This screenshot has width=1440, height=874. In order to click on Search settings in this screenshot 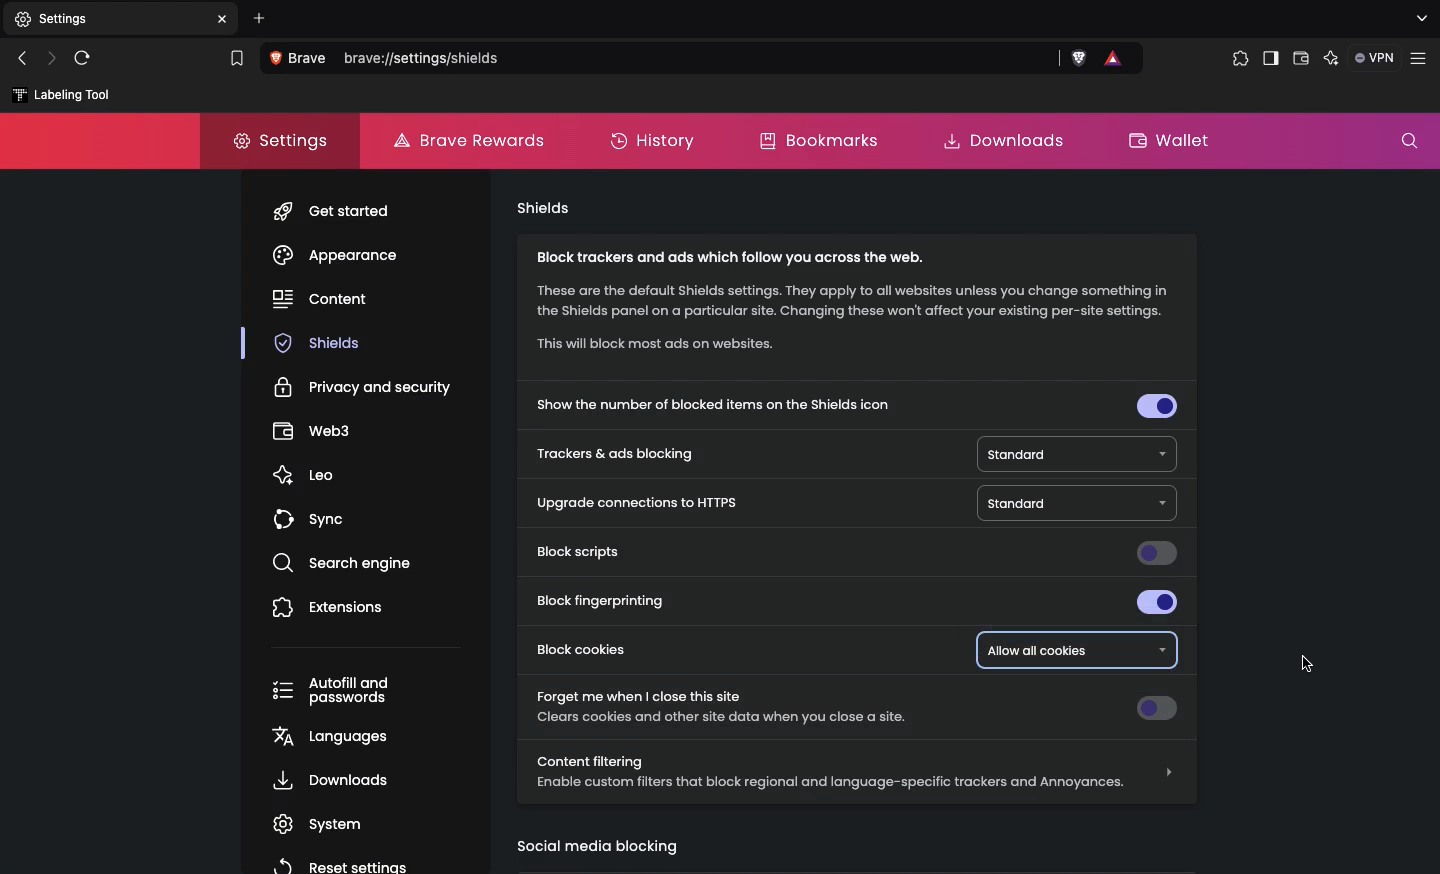, I will do `click(1408, 138)`.